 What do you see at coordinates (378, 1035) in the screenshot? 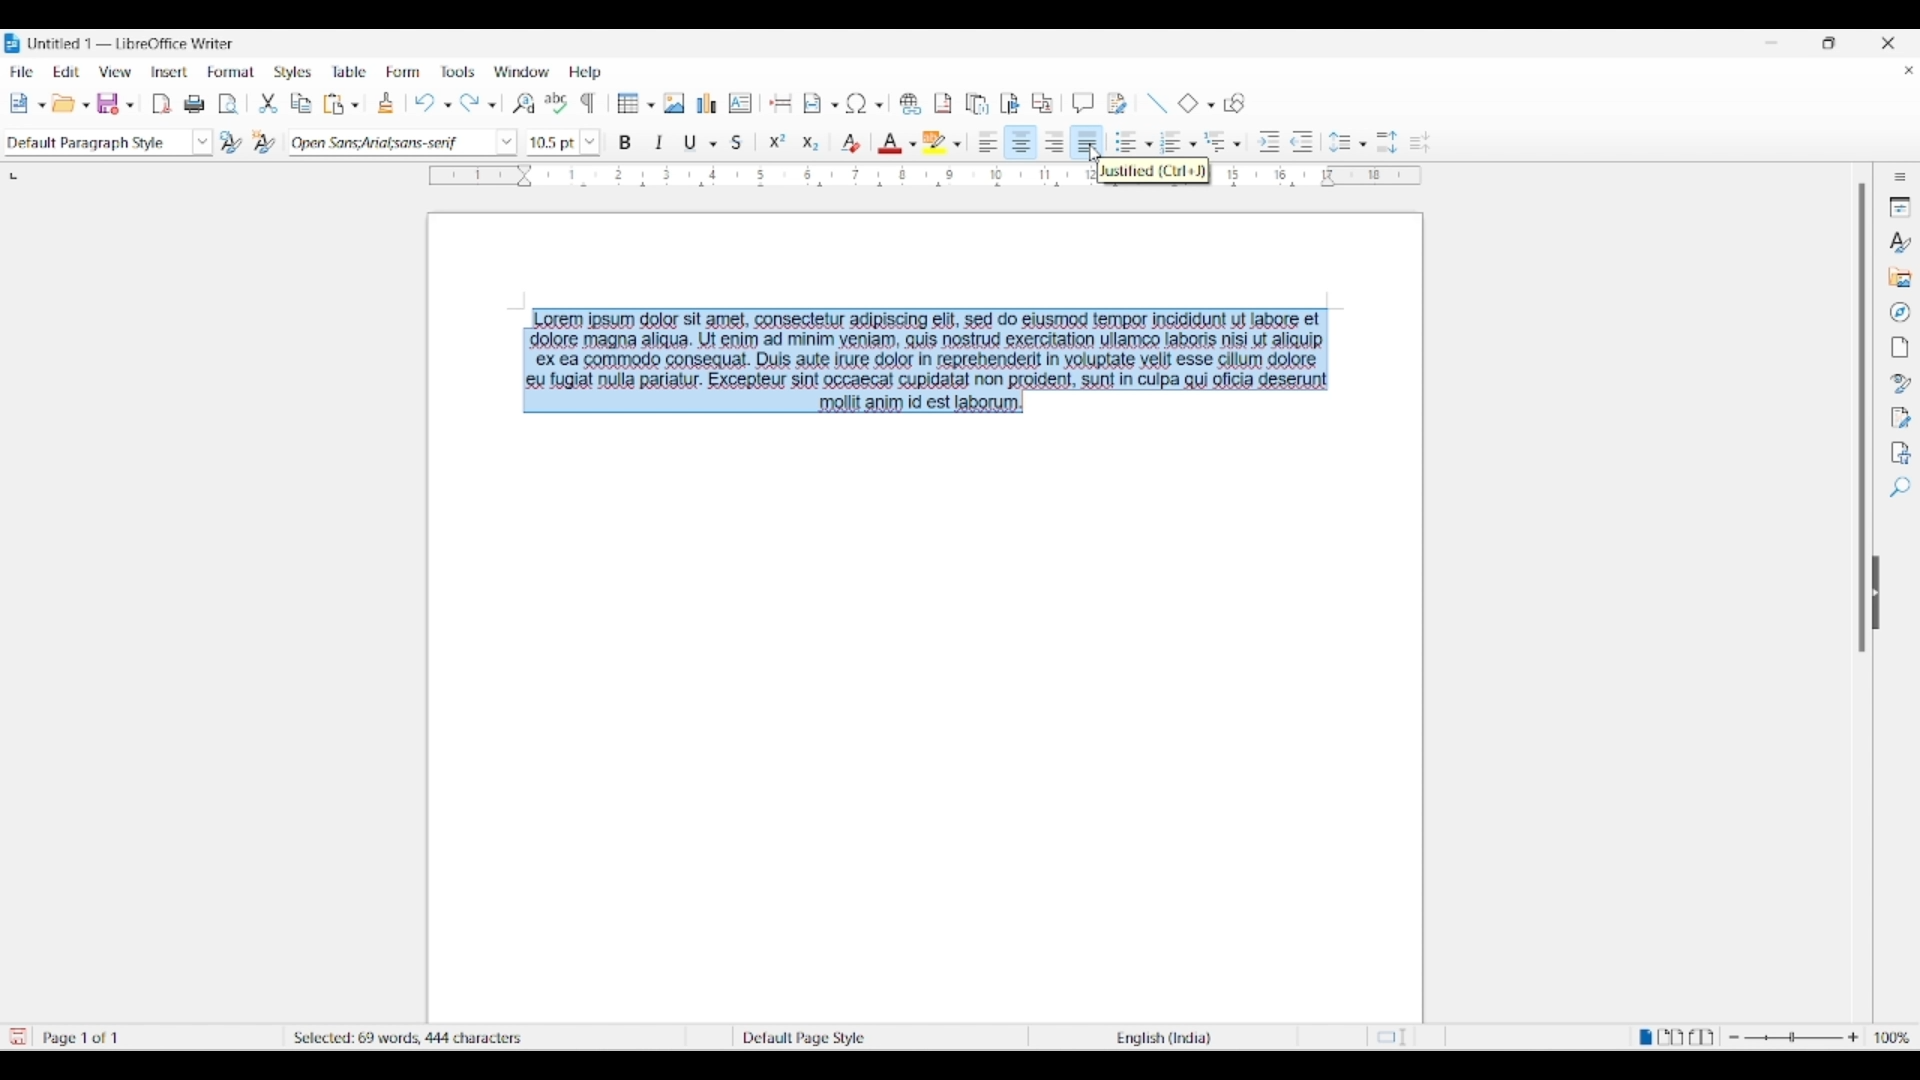
I see `69 words, 446 characters` at bounding box center [378, 1035].